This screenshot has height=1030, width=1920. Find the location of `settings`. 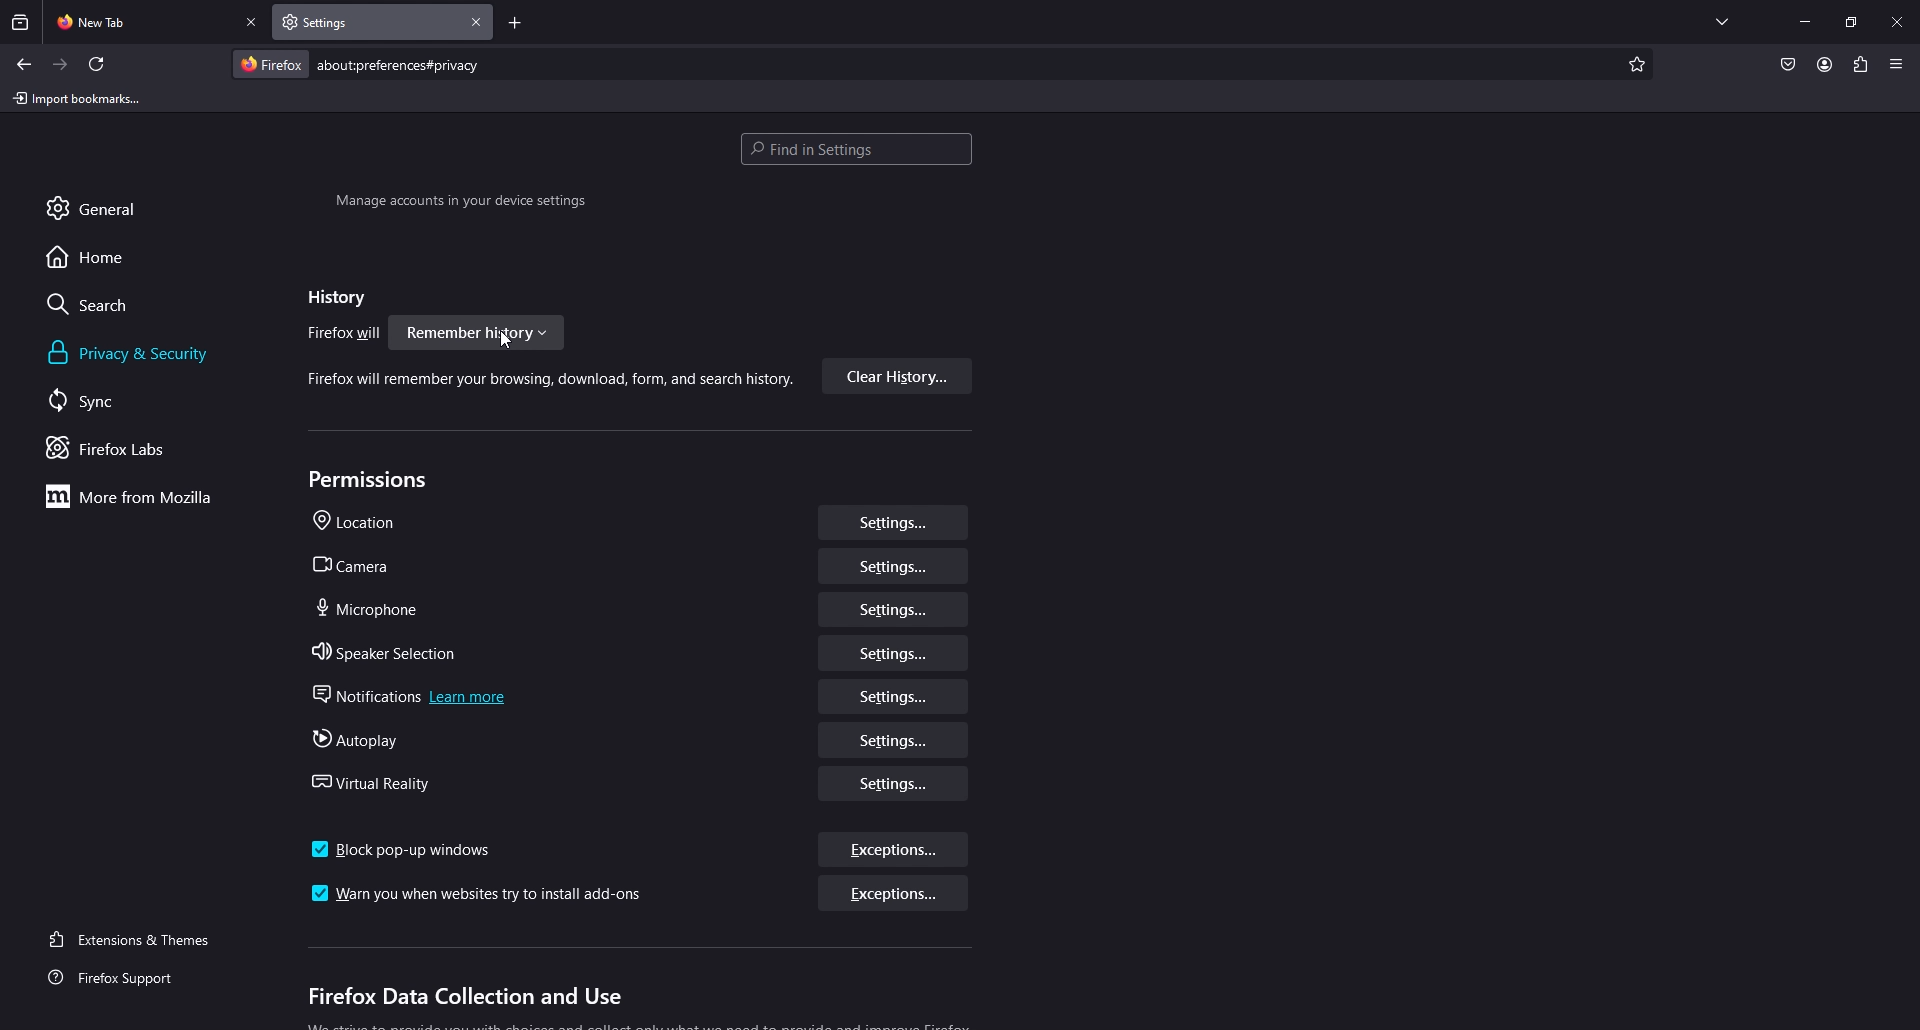

settings is located at coordinates (895, 566).